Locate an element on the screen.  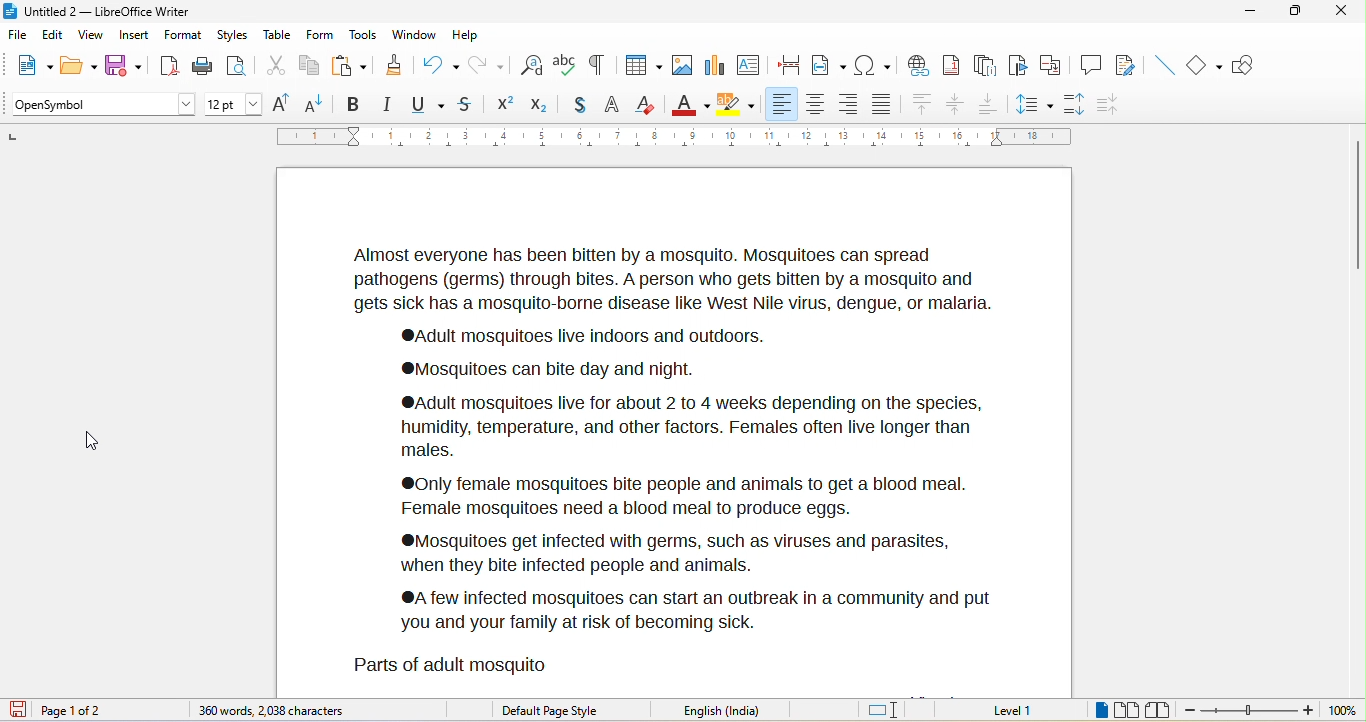
comment is located at coordinates (1090, 64).